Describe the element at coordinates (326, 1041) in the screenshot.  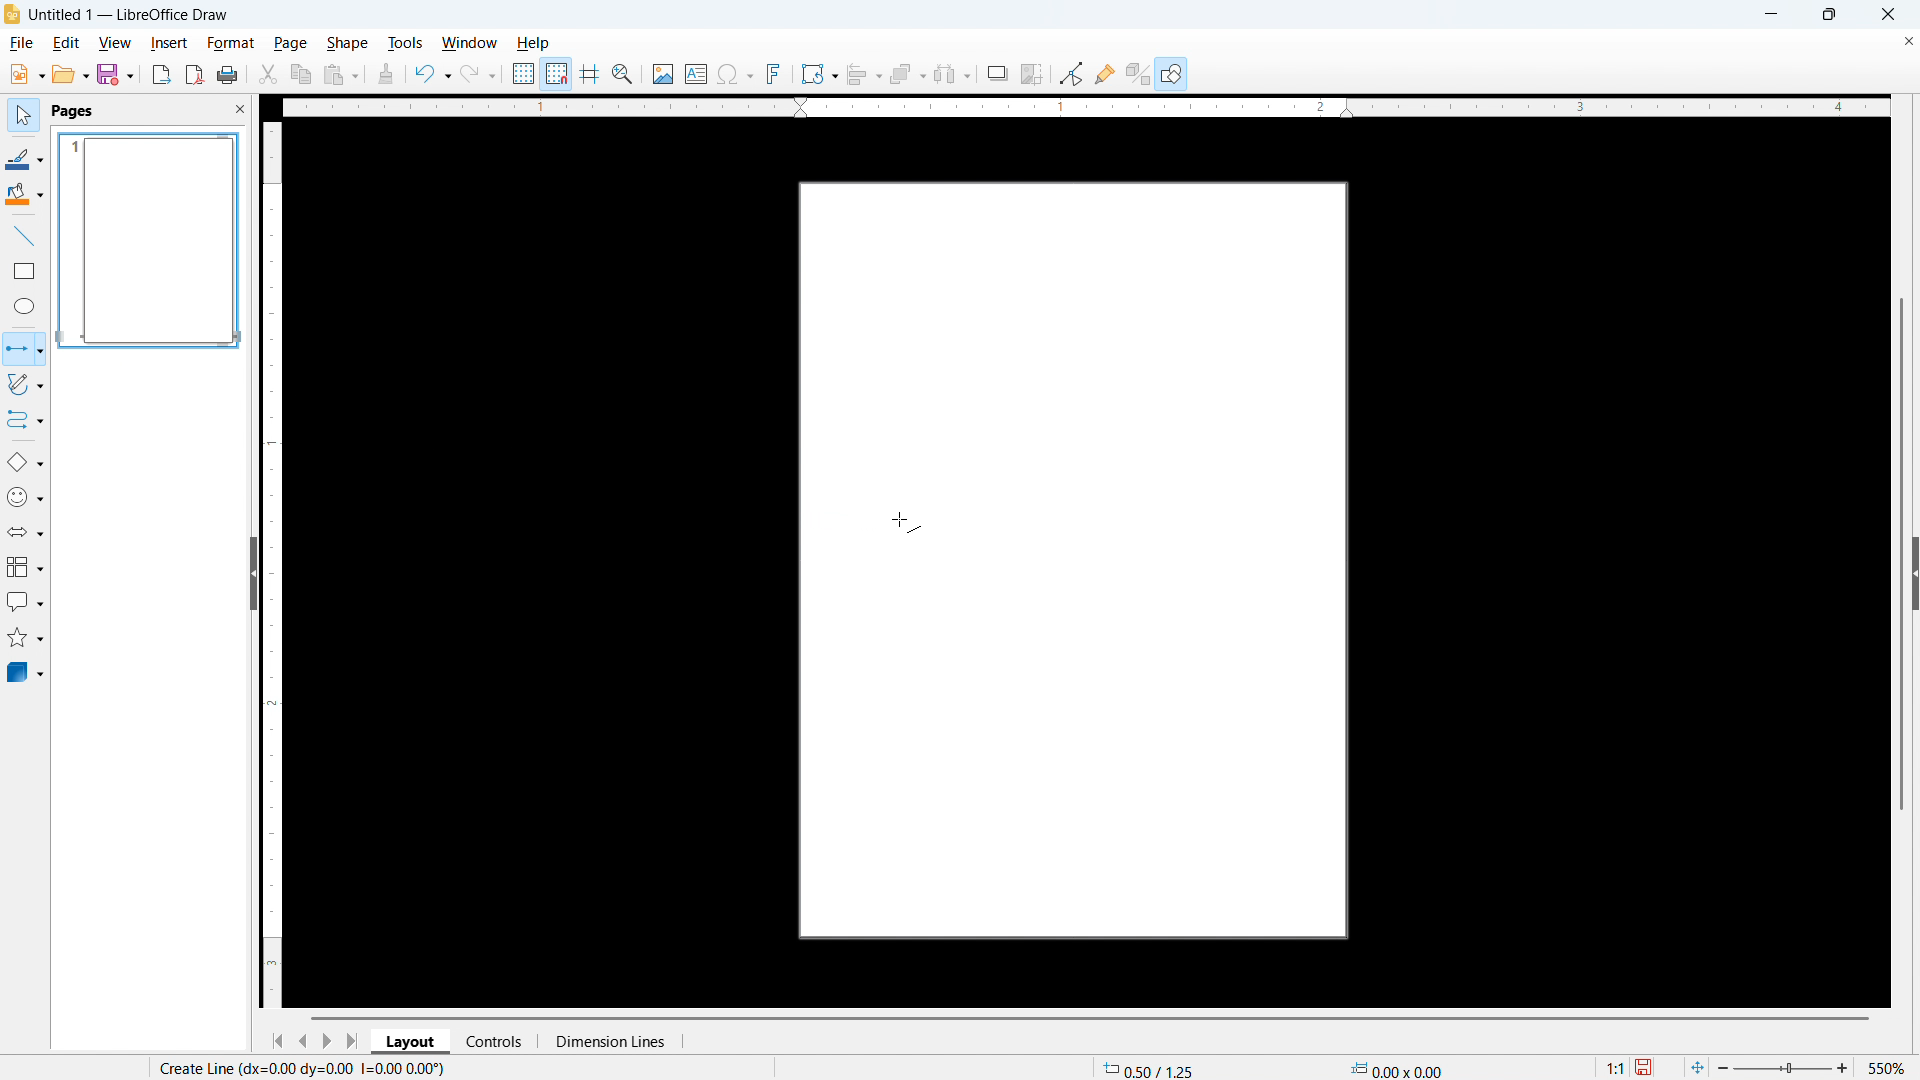
I see `Next page ` at that location.